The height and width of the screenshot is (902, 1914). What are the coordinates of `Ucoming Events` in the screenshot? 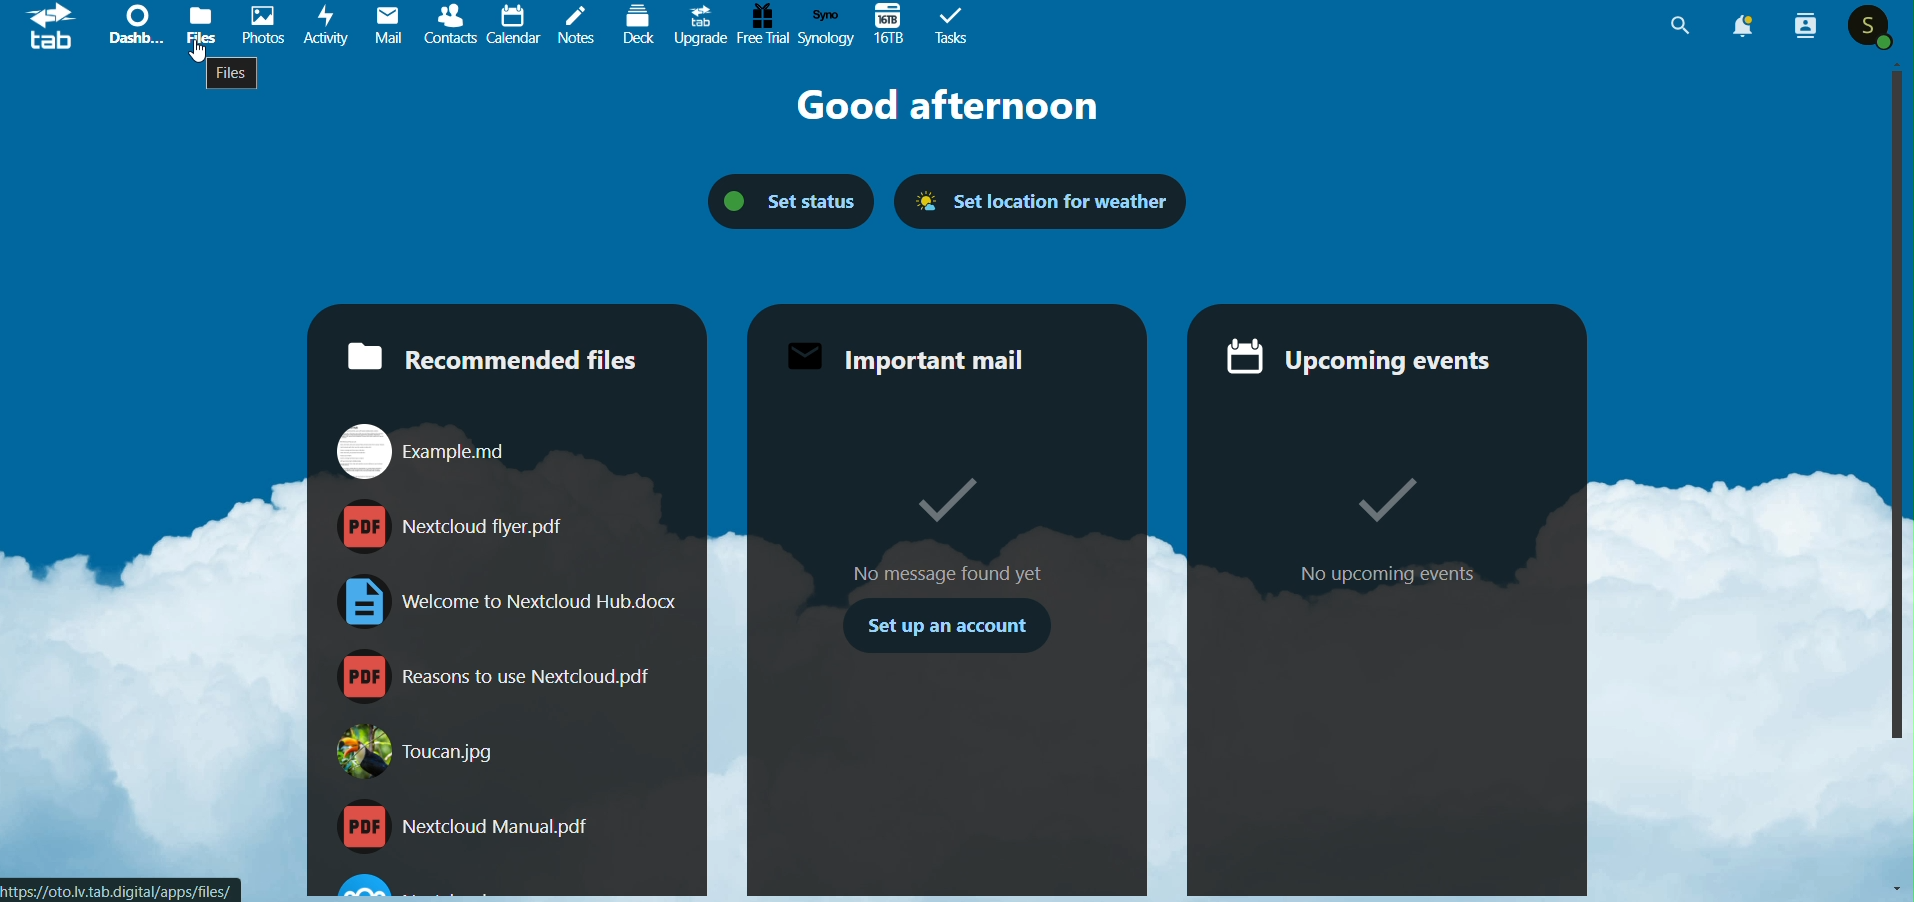 It's located at (1364, 356).